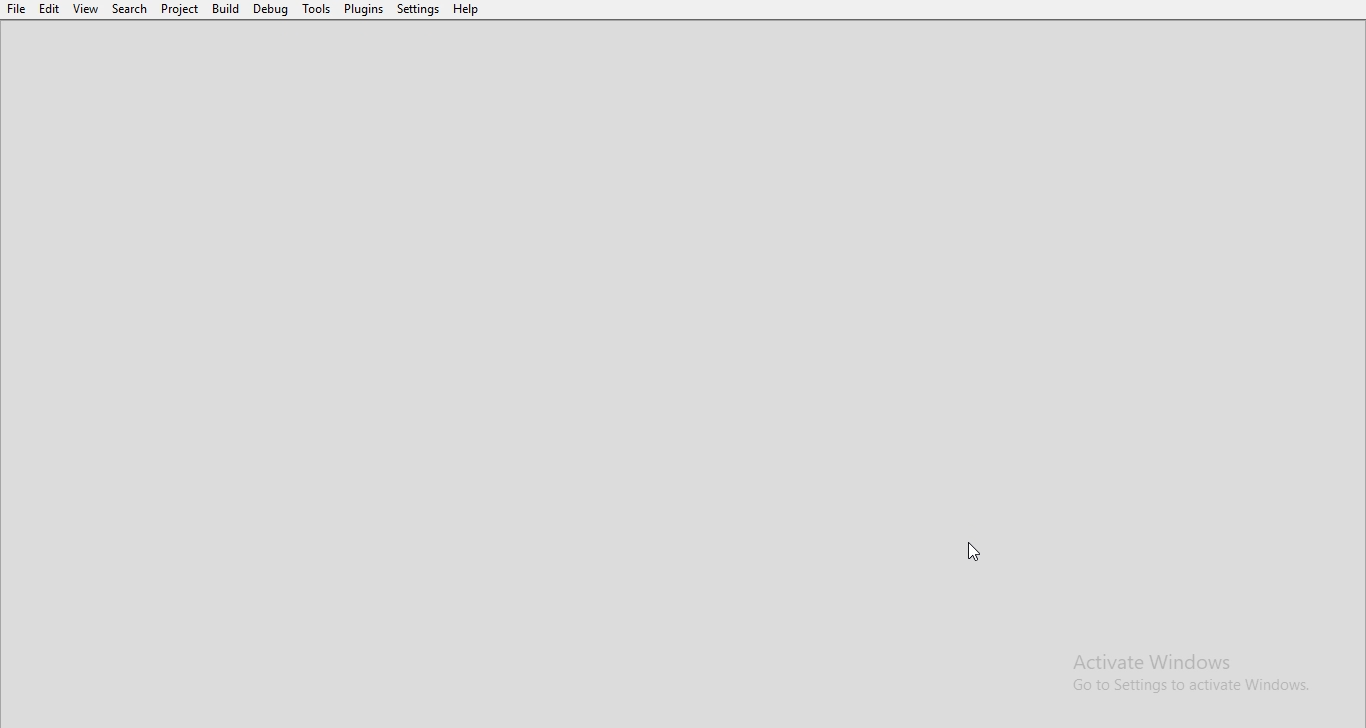 This screenshot has height=728, width=1366. Describe the element at coordinates (15, 9) in the screenshot. I see `File` at that location.